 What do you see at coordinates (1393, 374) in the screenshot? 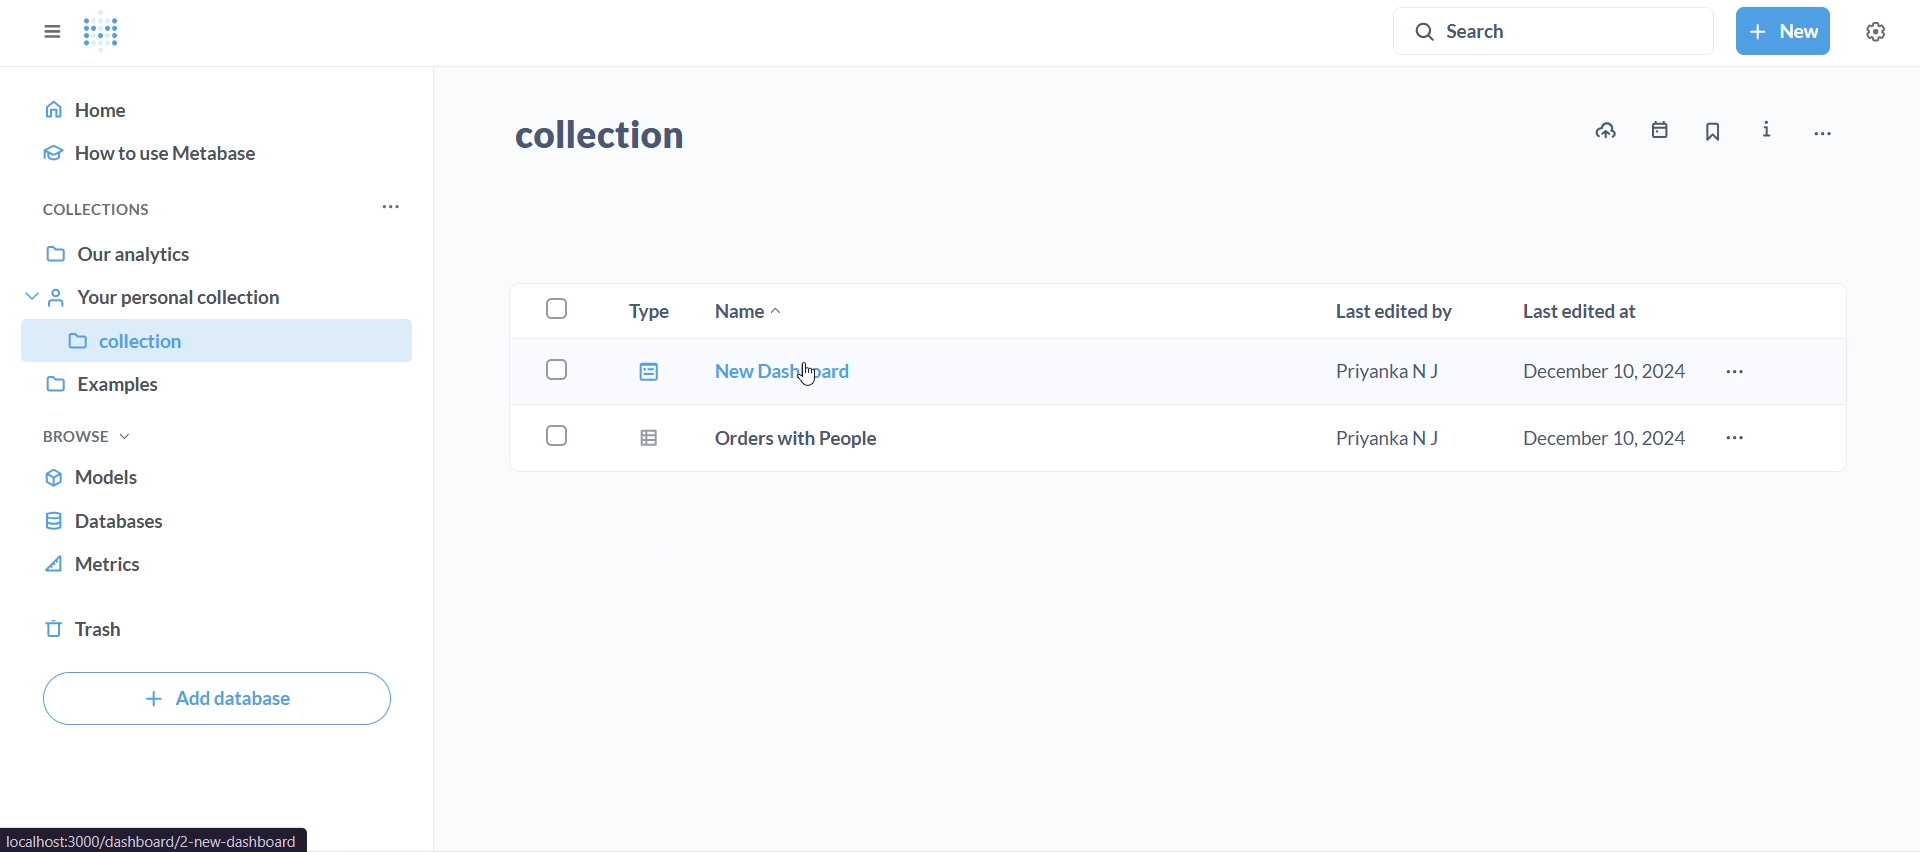
I see `priyanka n j` at bounding box center [1393, 374].